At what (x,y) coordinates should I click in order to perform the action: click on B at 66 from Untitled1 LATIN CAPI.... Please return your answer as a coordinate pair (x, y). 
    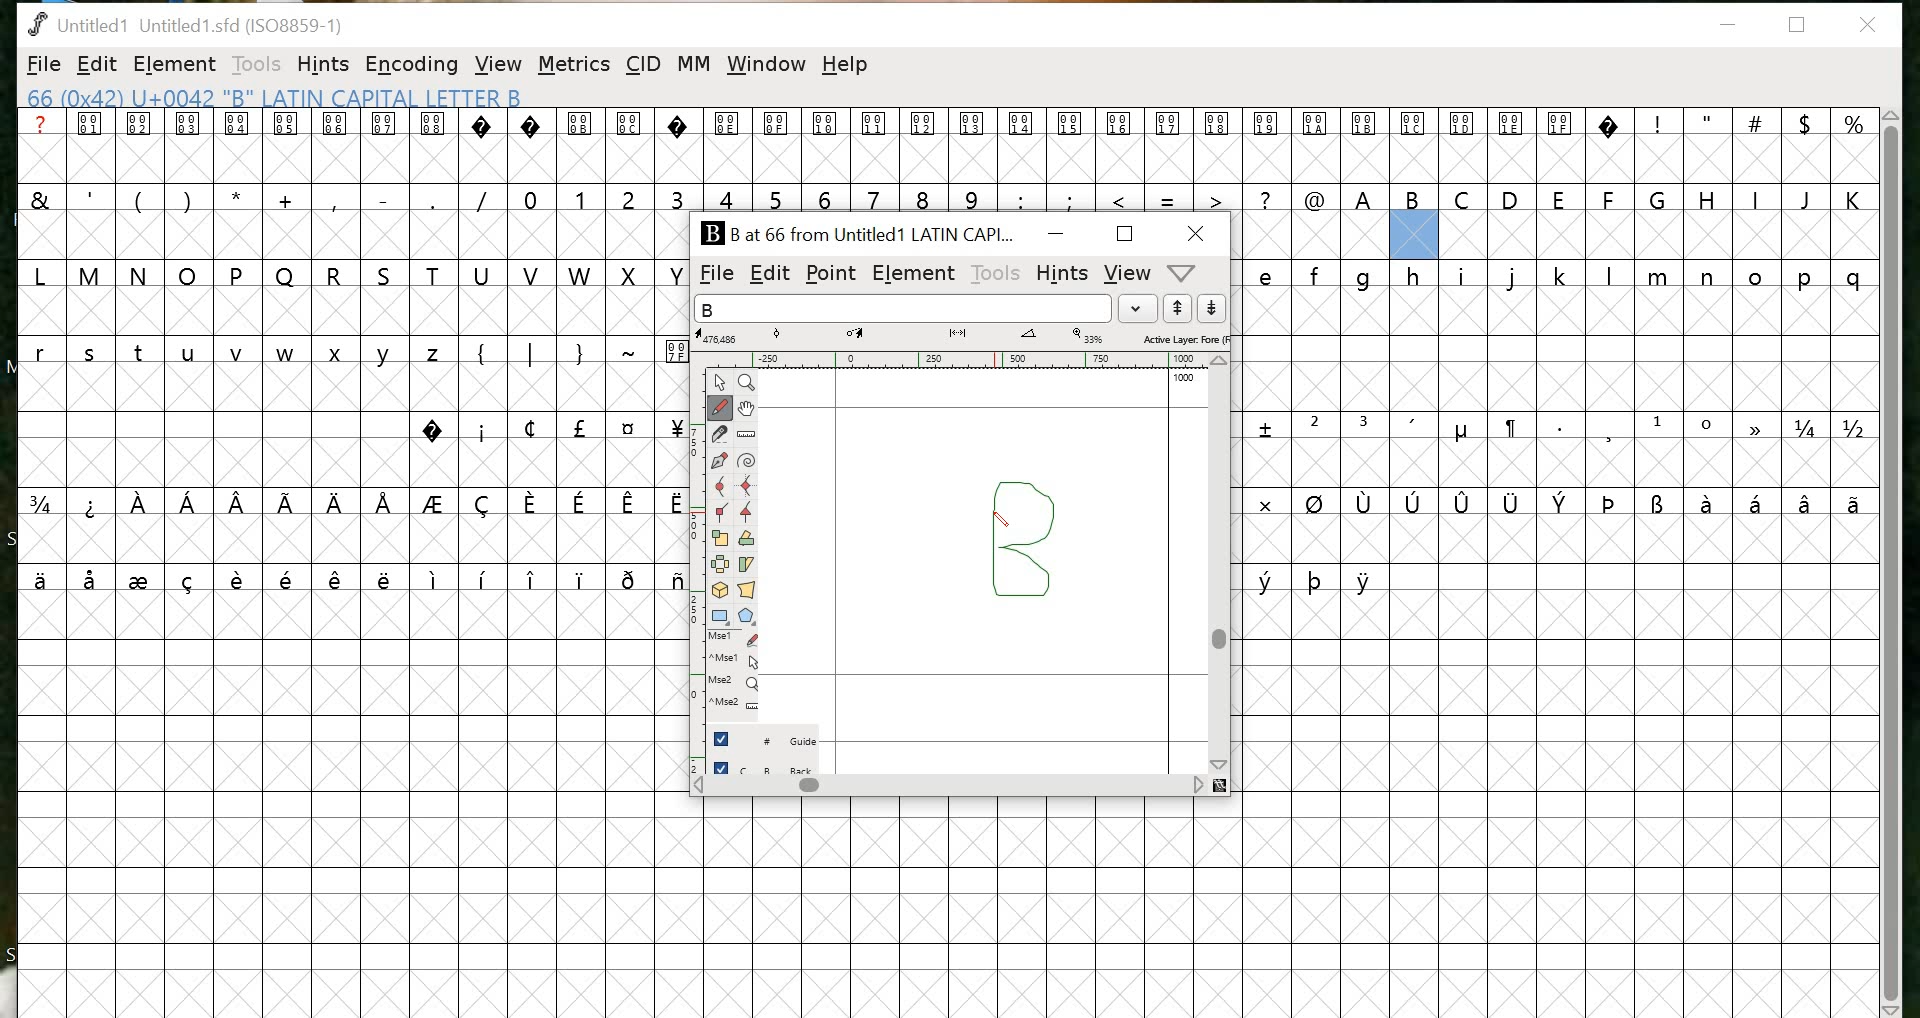
    Looking at the image, I should click on (857, 231).